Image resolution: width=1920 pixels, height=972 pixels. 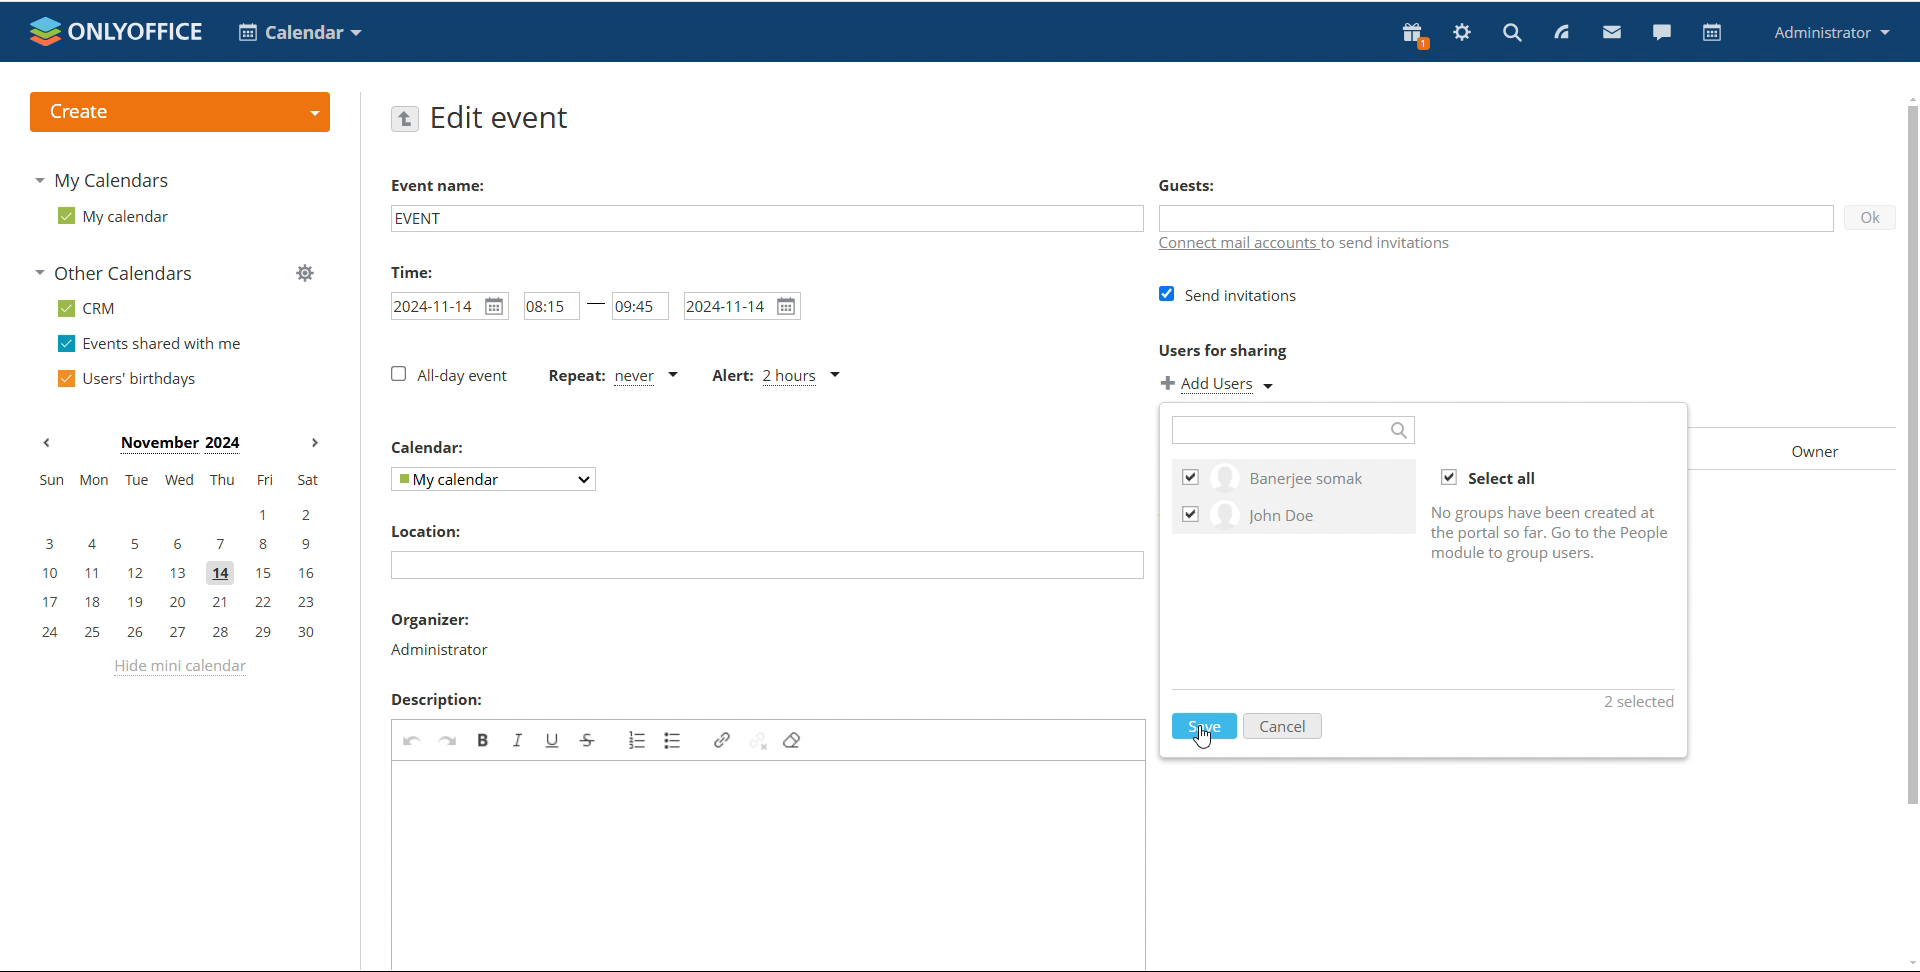 What do you see at coordinates (1512, 31) in the screenshot?
I see `search` at bounding box center [1512, 31].